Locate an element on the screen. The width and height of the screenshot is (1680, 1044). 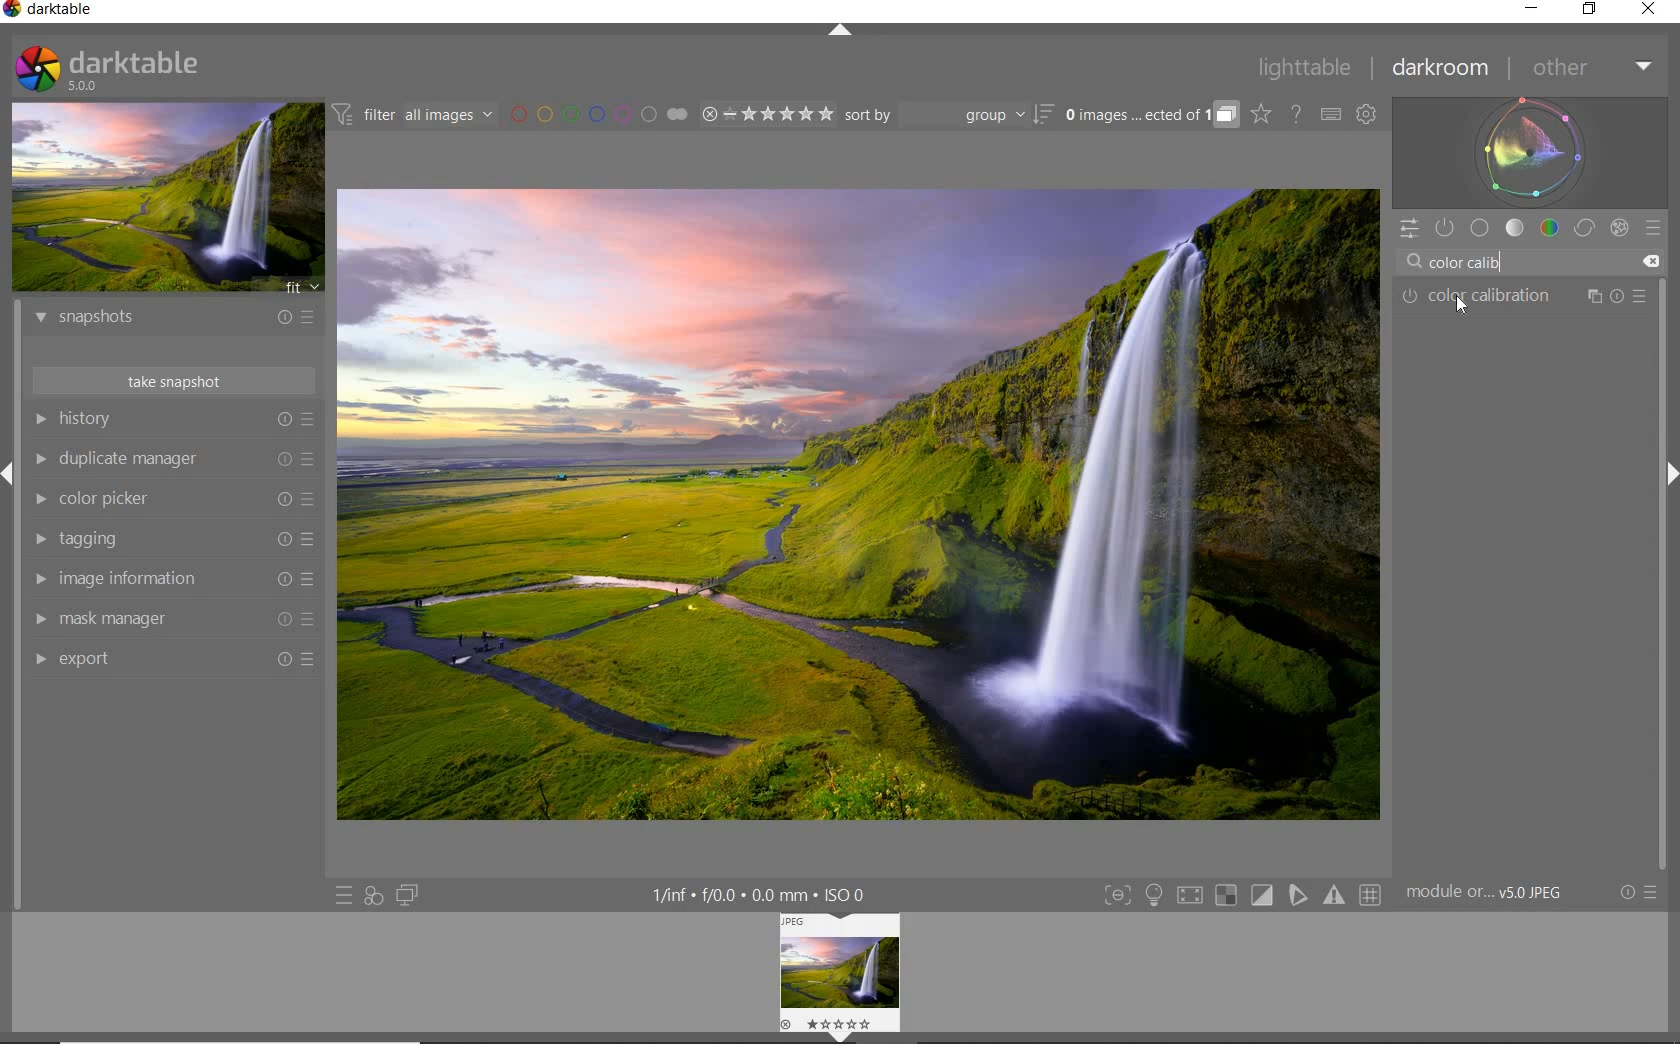
SET KEYBOARD SHORTCUTS is located at coordinates (1332, 115).